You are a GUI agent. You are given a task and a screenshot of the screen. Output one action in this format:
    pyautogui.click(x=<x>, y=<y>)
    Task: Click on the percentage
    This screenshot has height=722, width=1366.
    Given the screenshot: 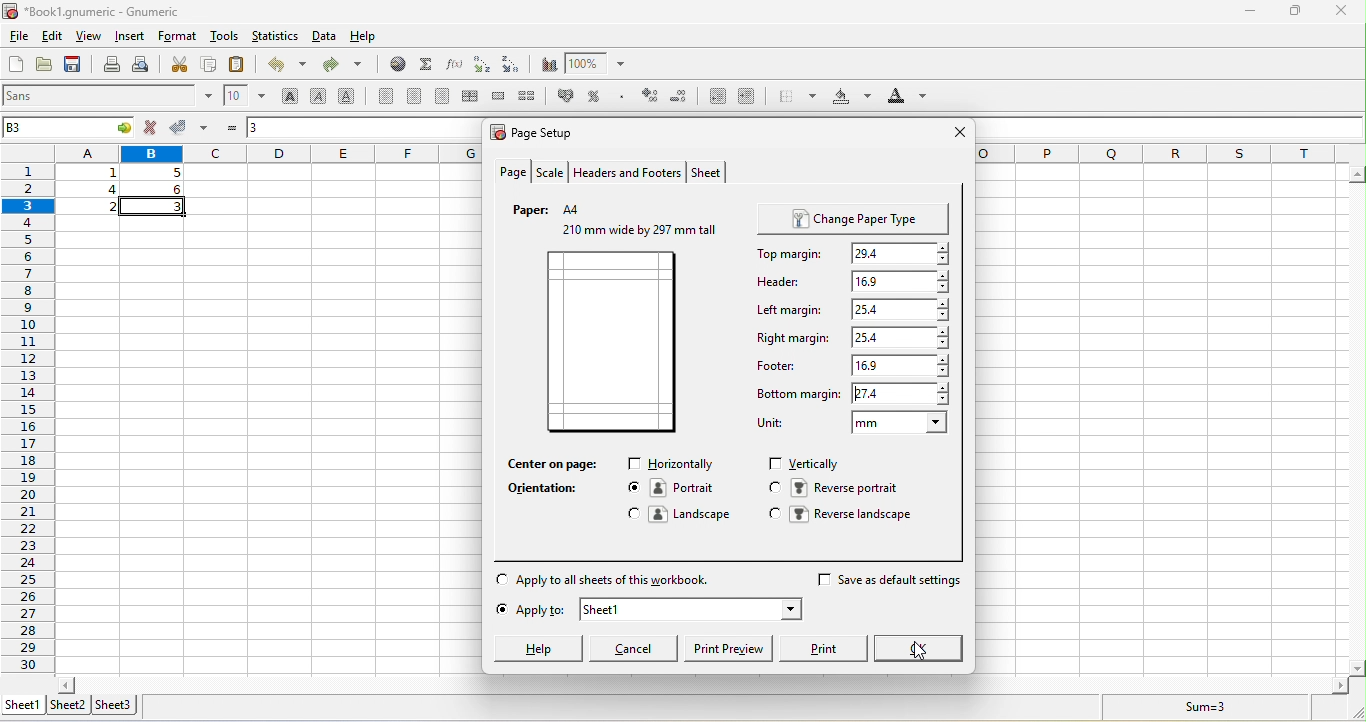 What is the action you would take?
    pyautogui.click(x=599, y=97)
    